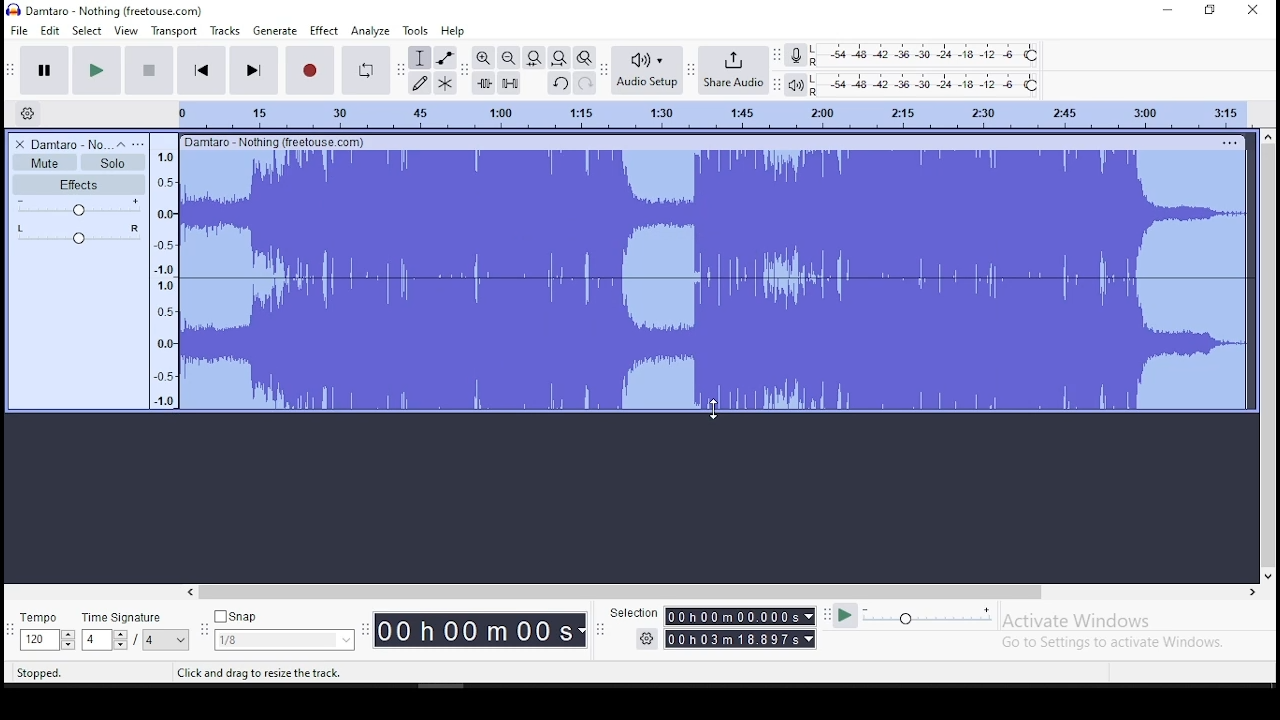 The height and width of the screenshot is (720, 1280). I want to click on zoom , so click(509, 57).